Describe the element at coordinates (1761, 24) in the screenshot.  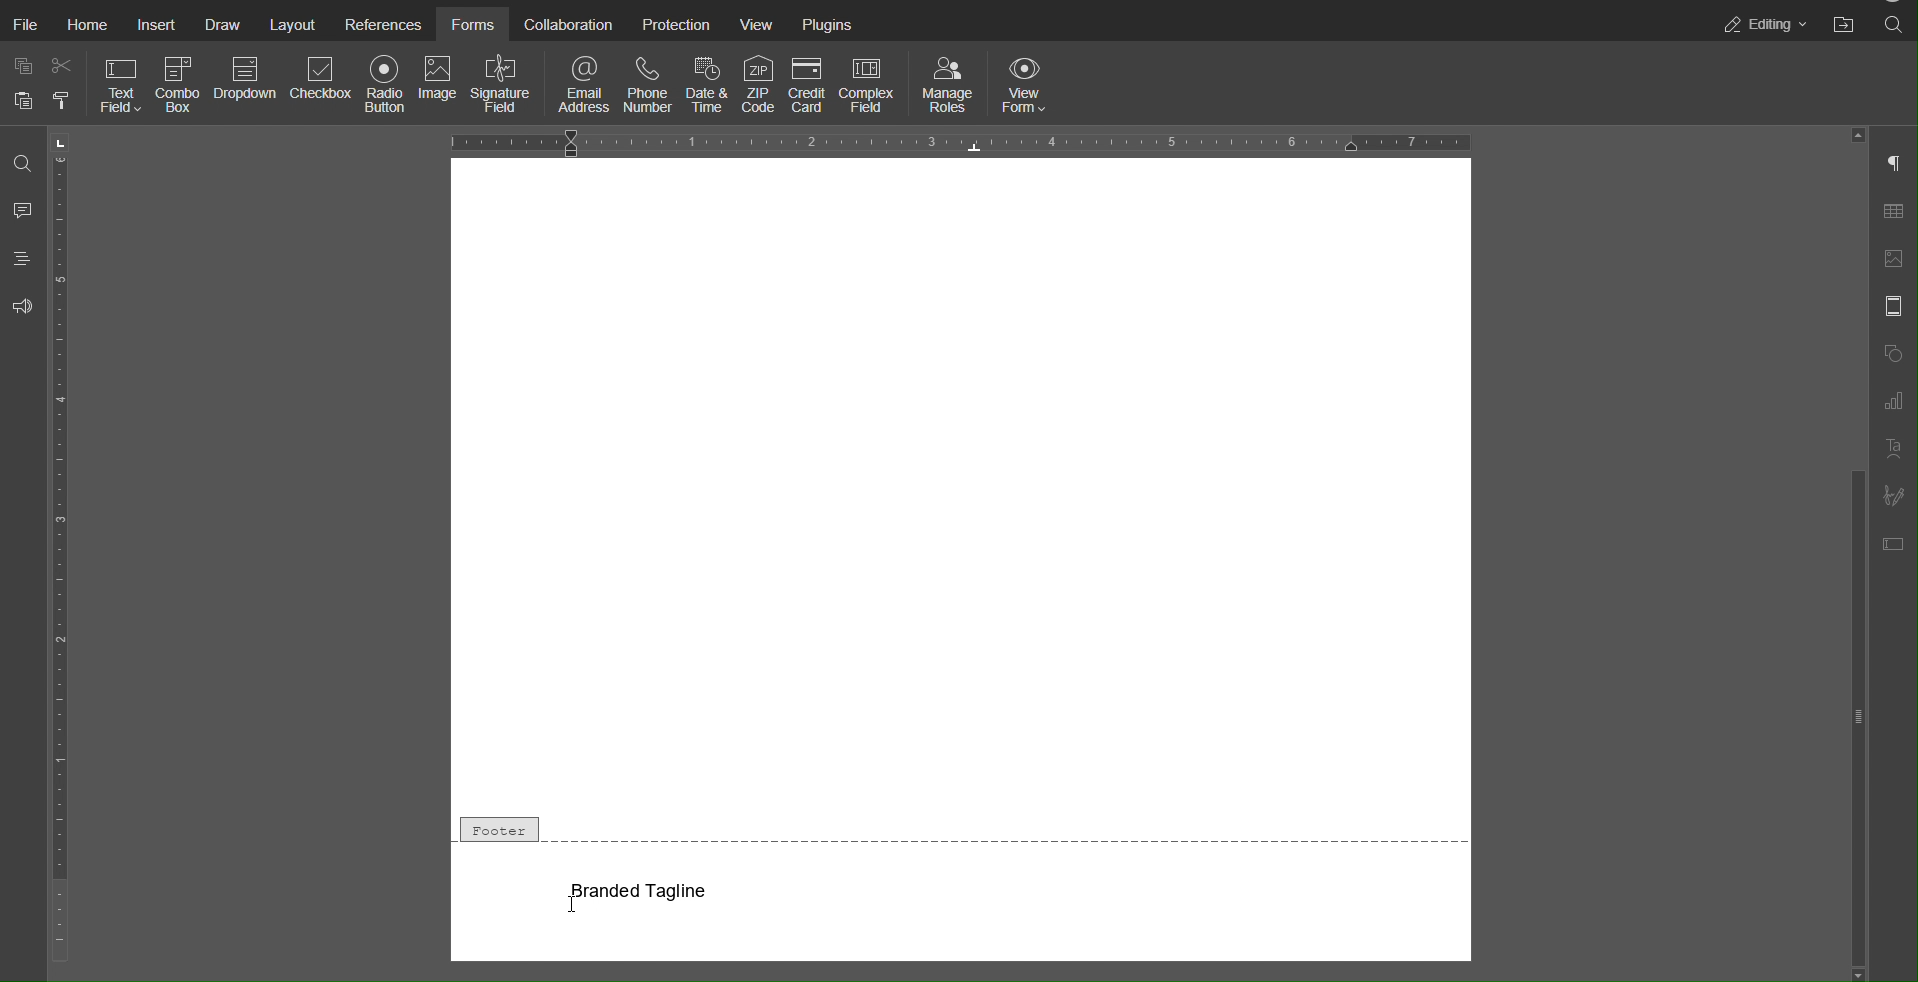
I see `Editing` at that location.